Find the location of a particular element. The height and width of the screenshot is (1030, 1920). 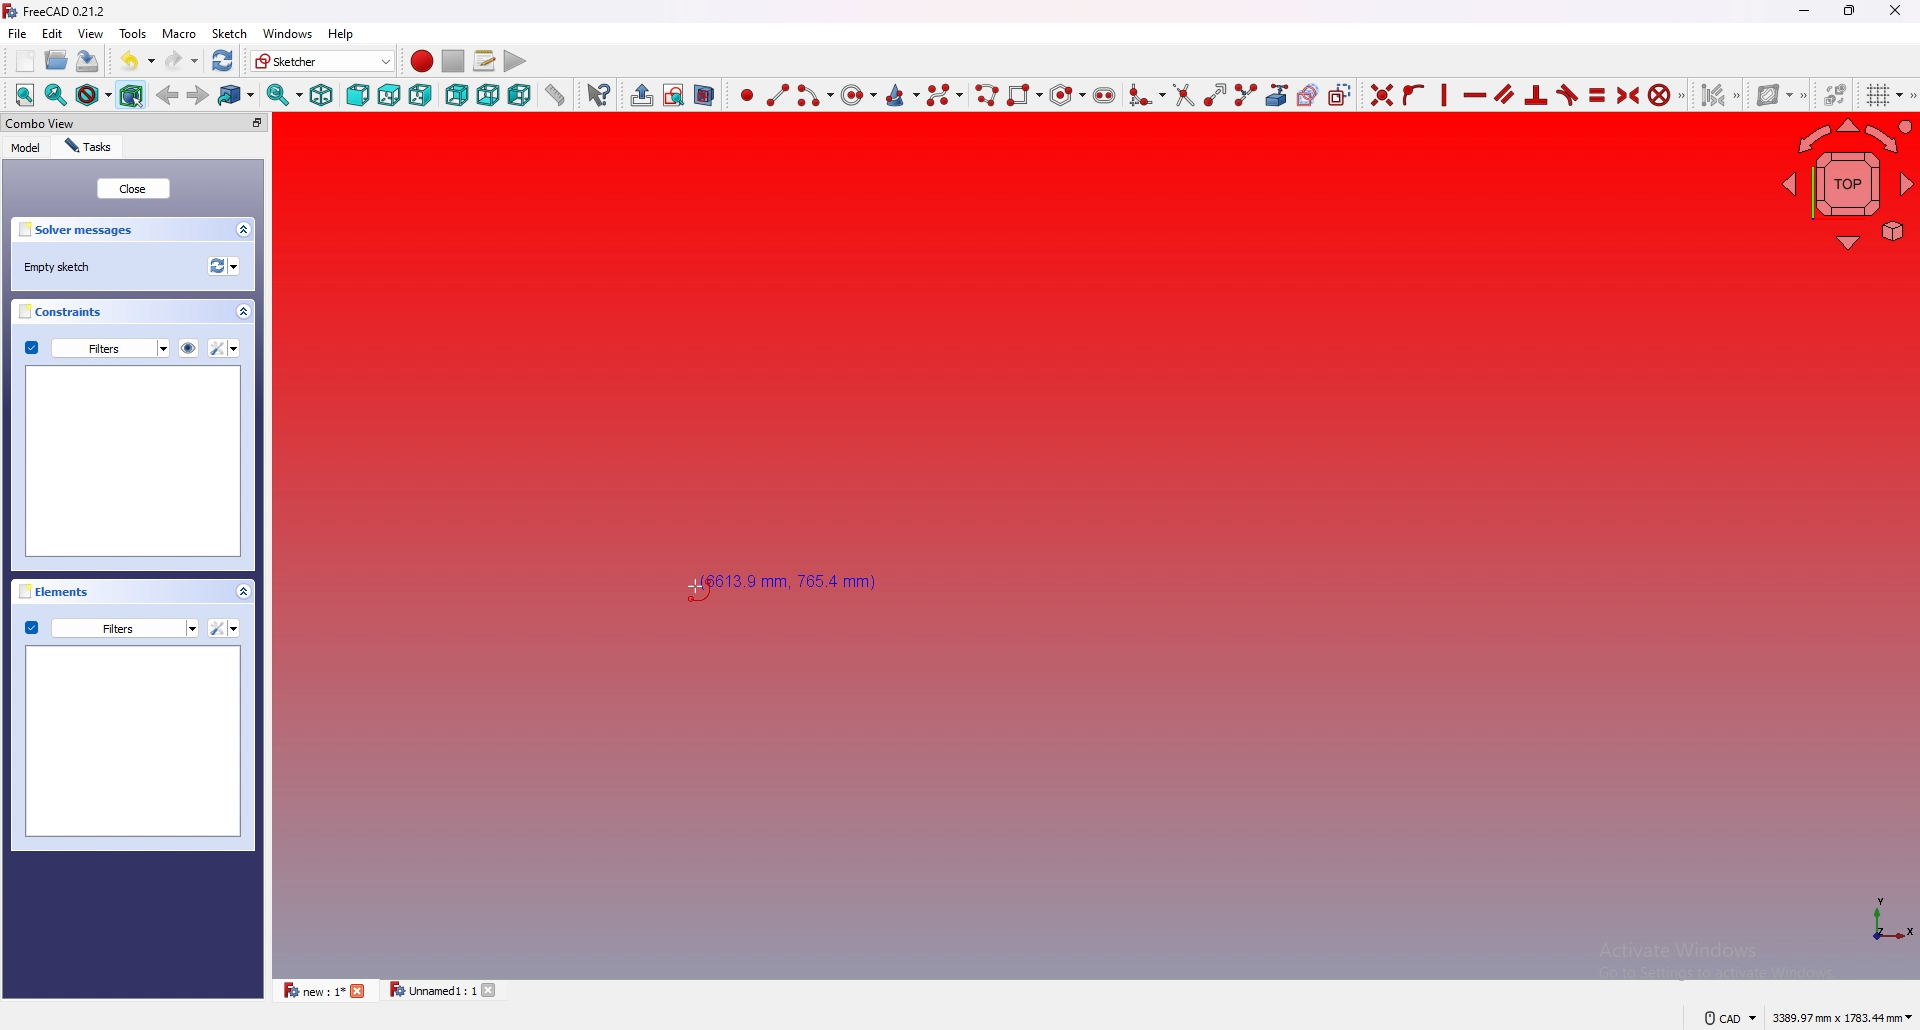

model is located at coordinates (26, 148).